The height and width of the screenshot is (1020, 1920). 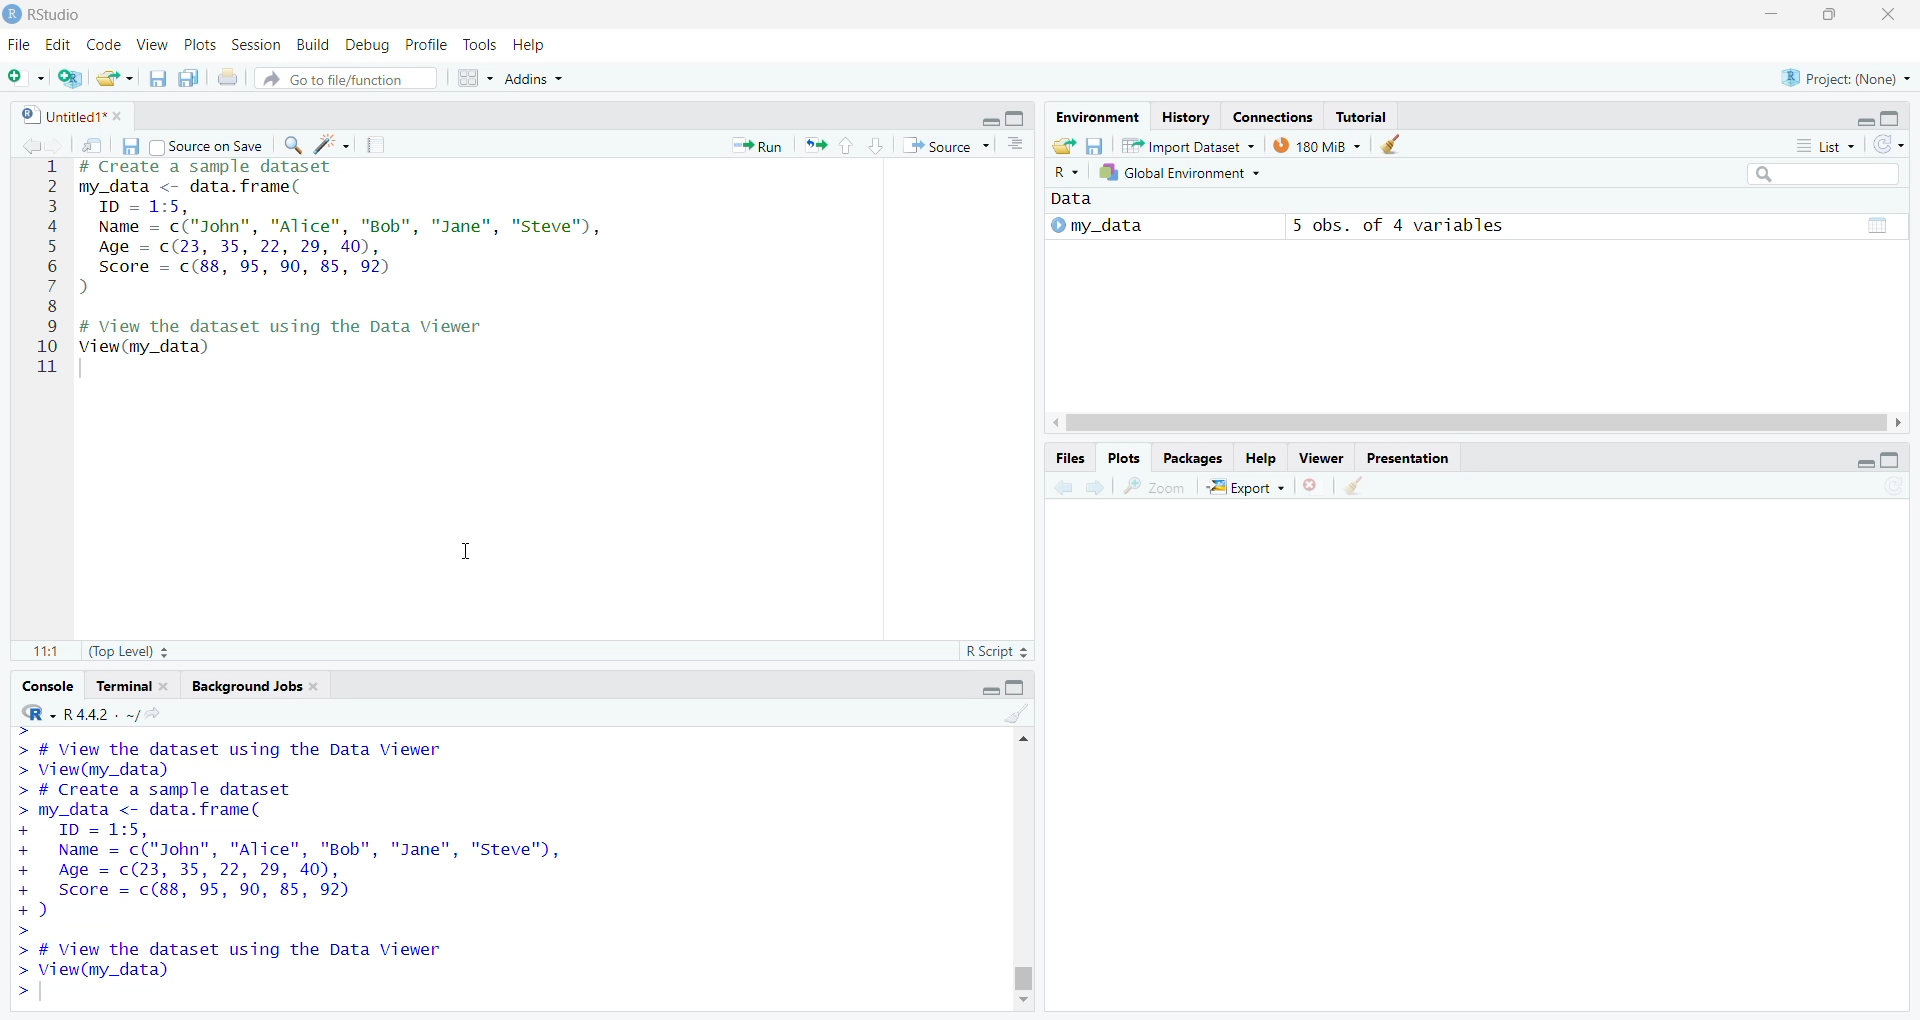 What do you see at coordinates (878, 148) in the screenshot?
I see `Page down` at bounding box center [878, 148].